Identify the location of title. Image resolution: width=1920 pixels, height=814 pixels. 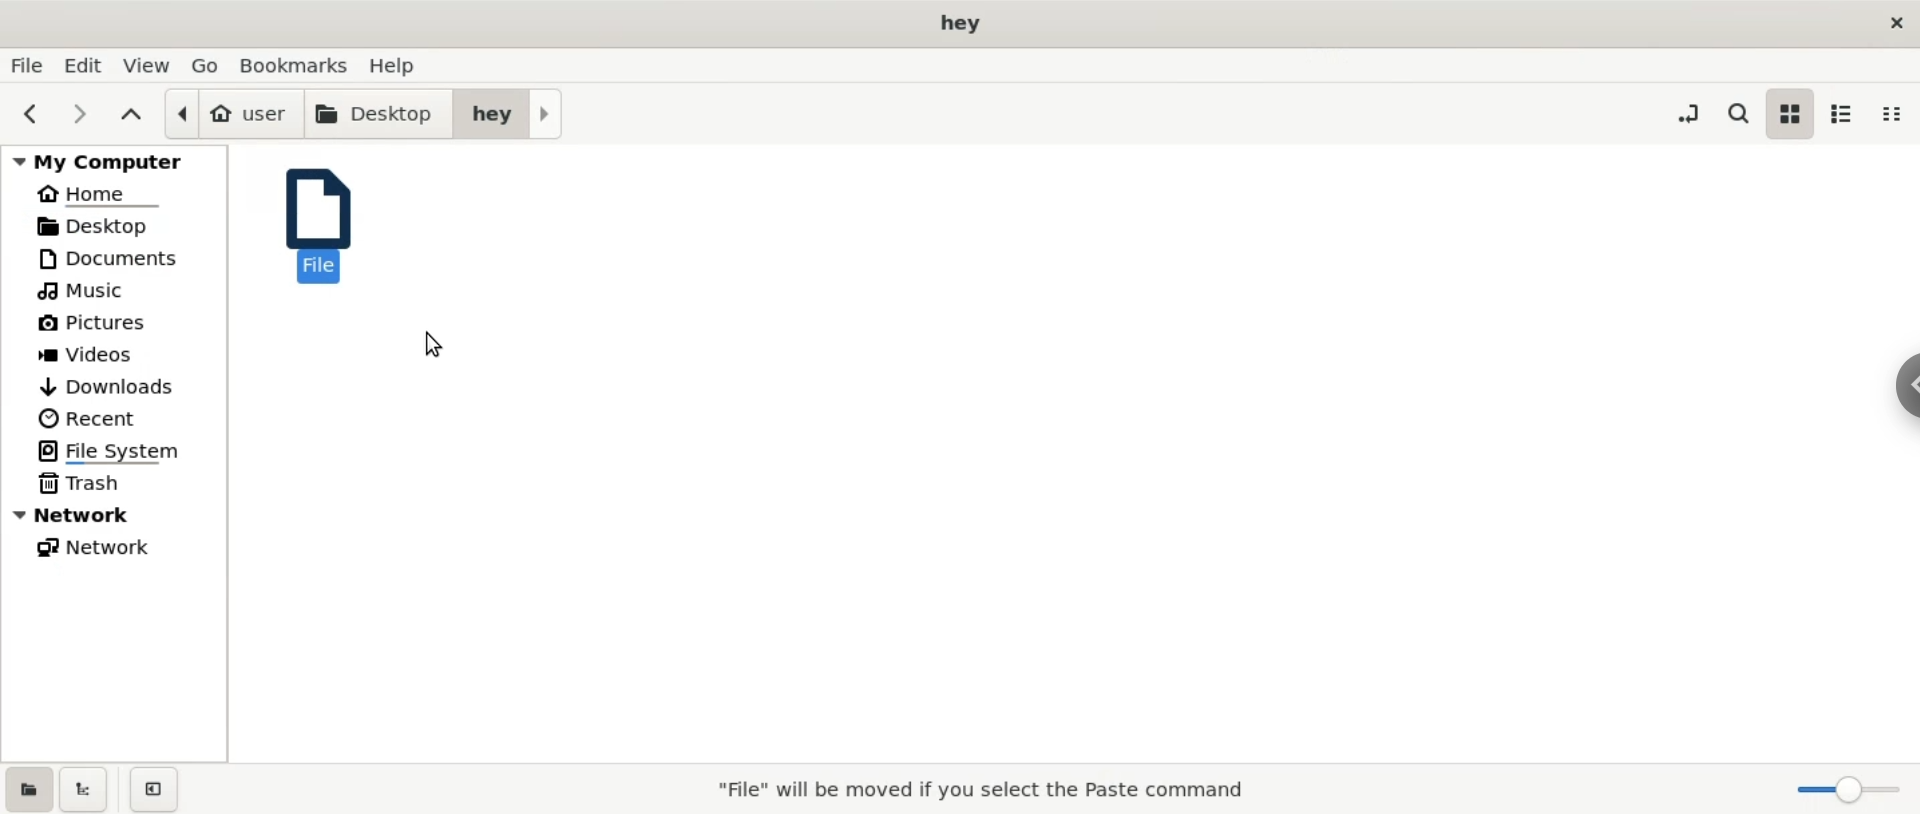
(957, 26).